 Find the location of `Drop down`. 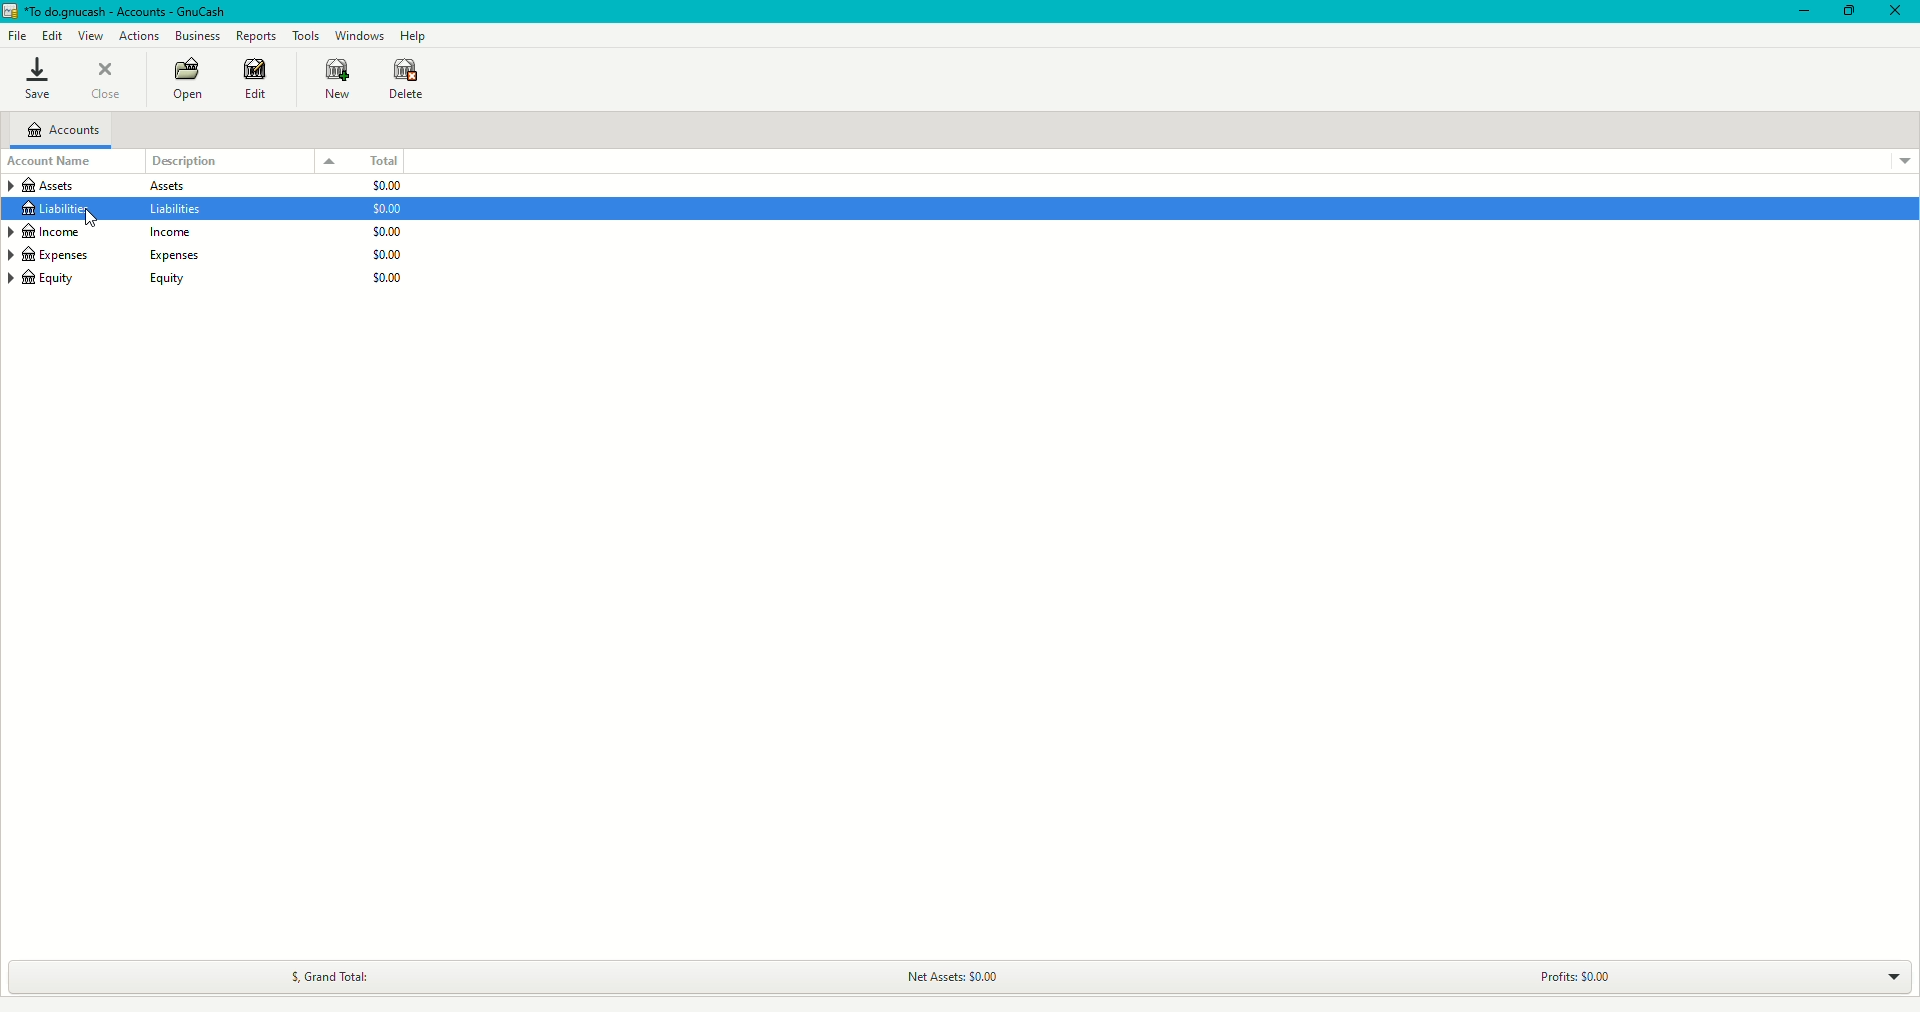

Drop down is located at coordinates (1899, 160).